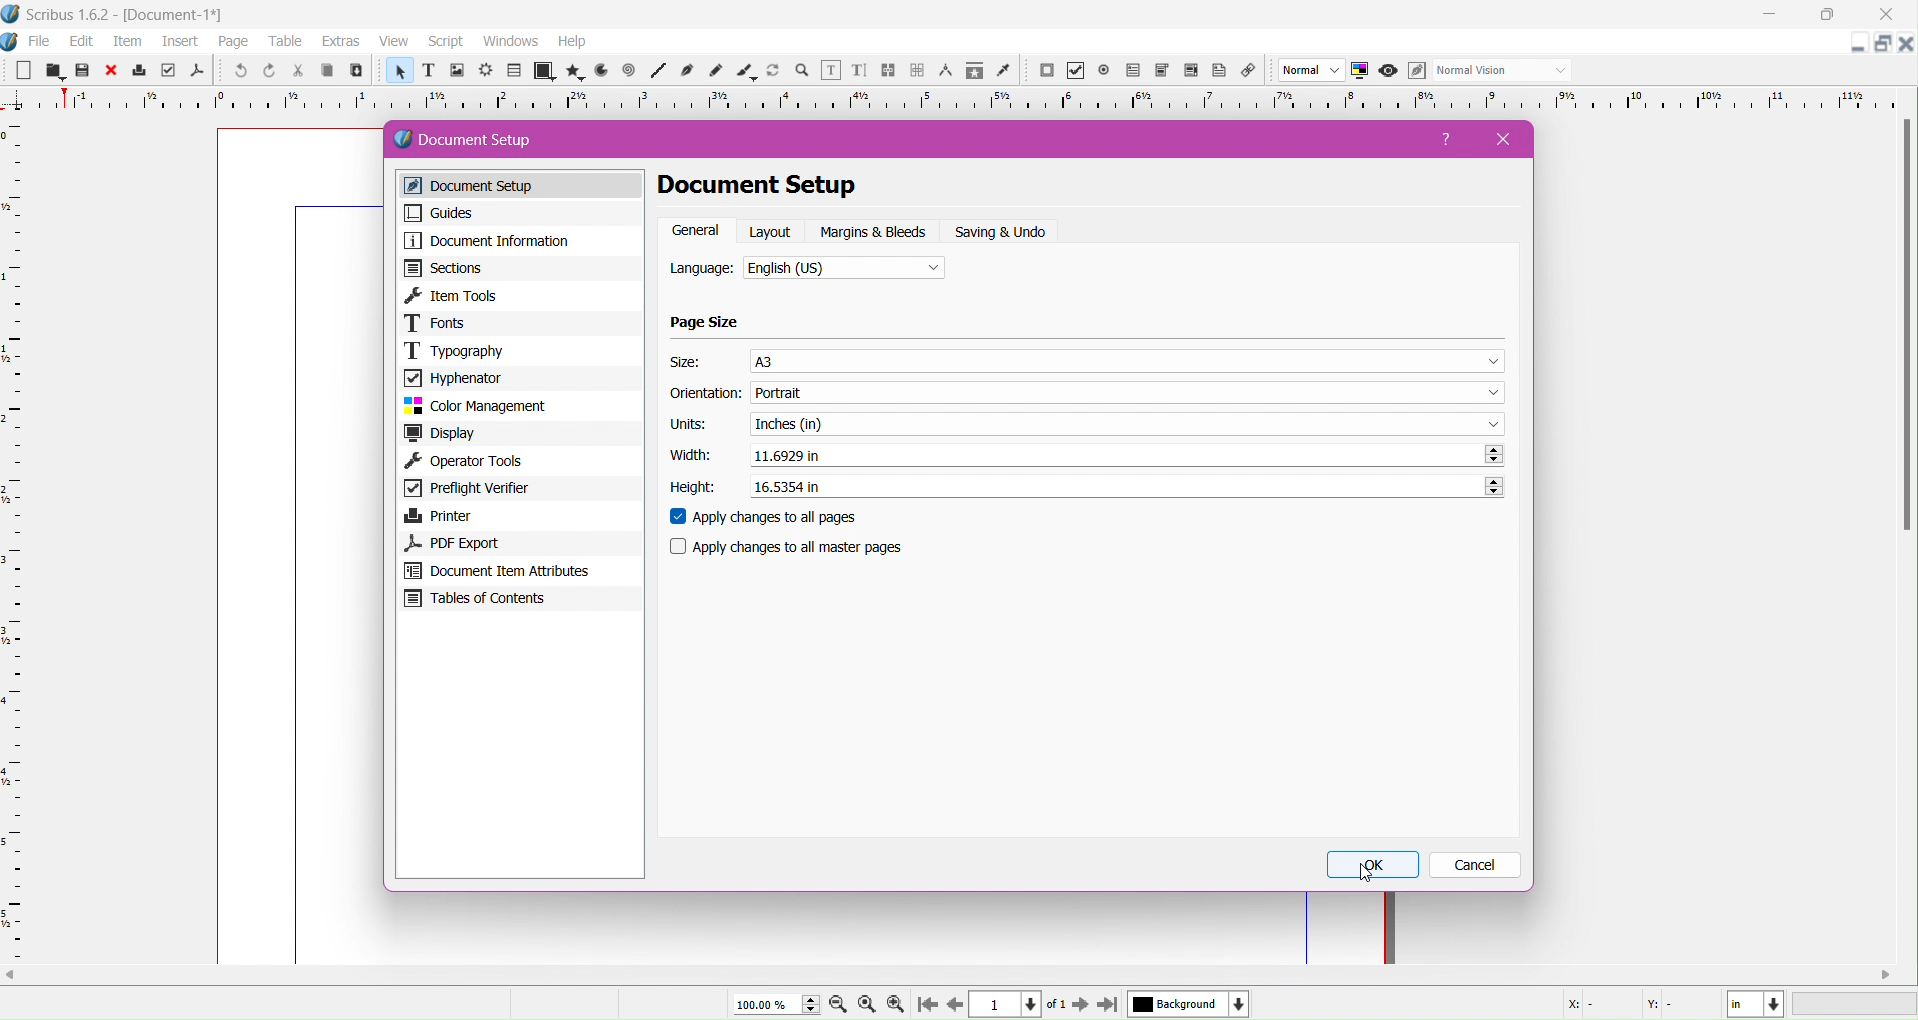  What do you see at coordinates (521, 434) in the screenshot?
I see `Display` at bounding box center [521, 434].